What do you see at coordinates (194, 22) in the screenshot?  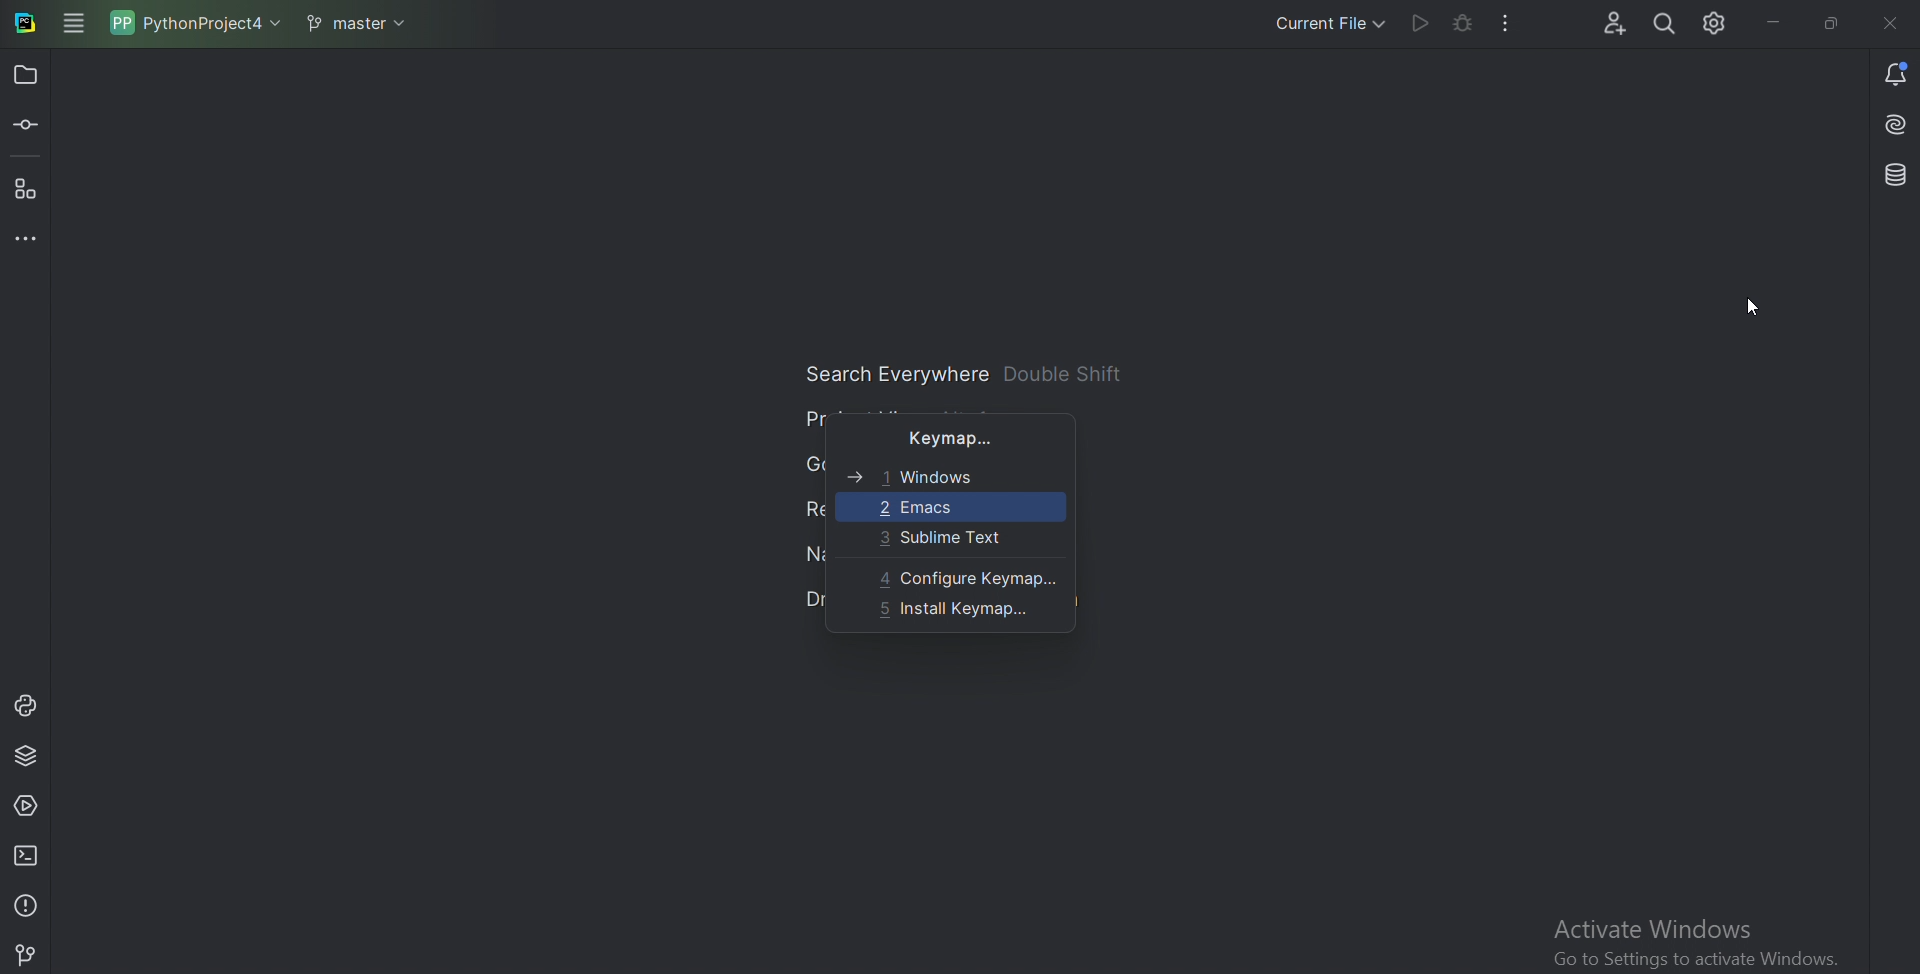 I see `PythonProject4` at bounding box center [194, 22].